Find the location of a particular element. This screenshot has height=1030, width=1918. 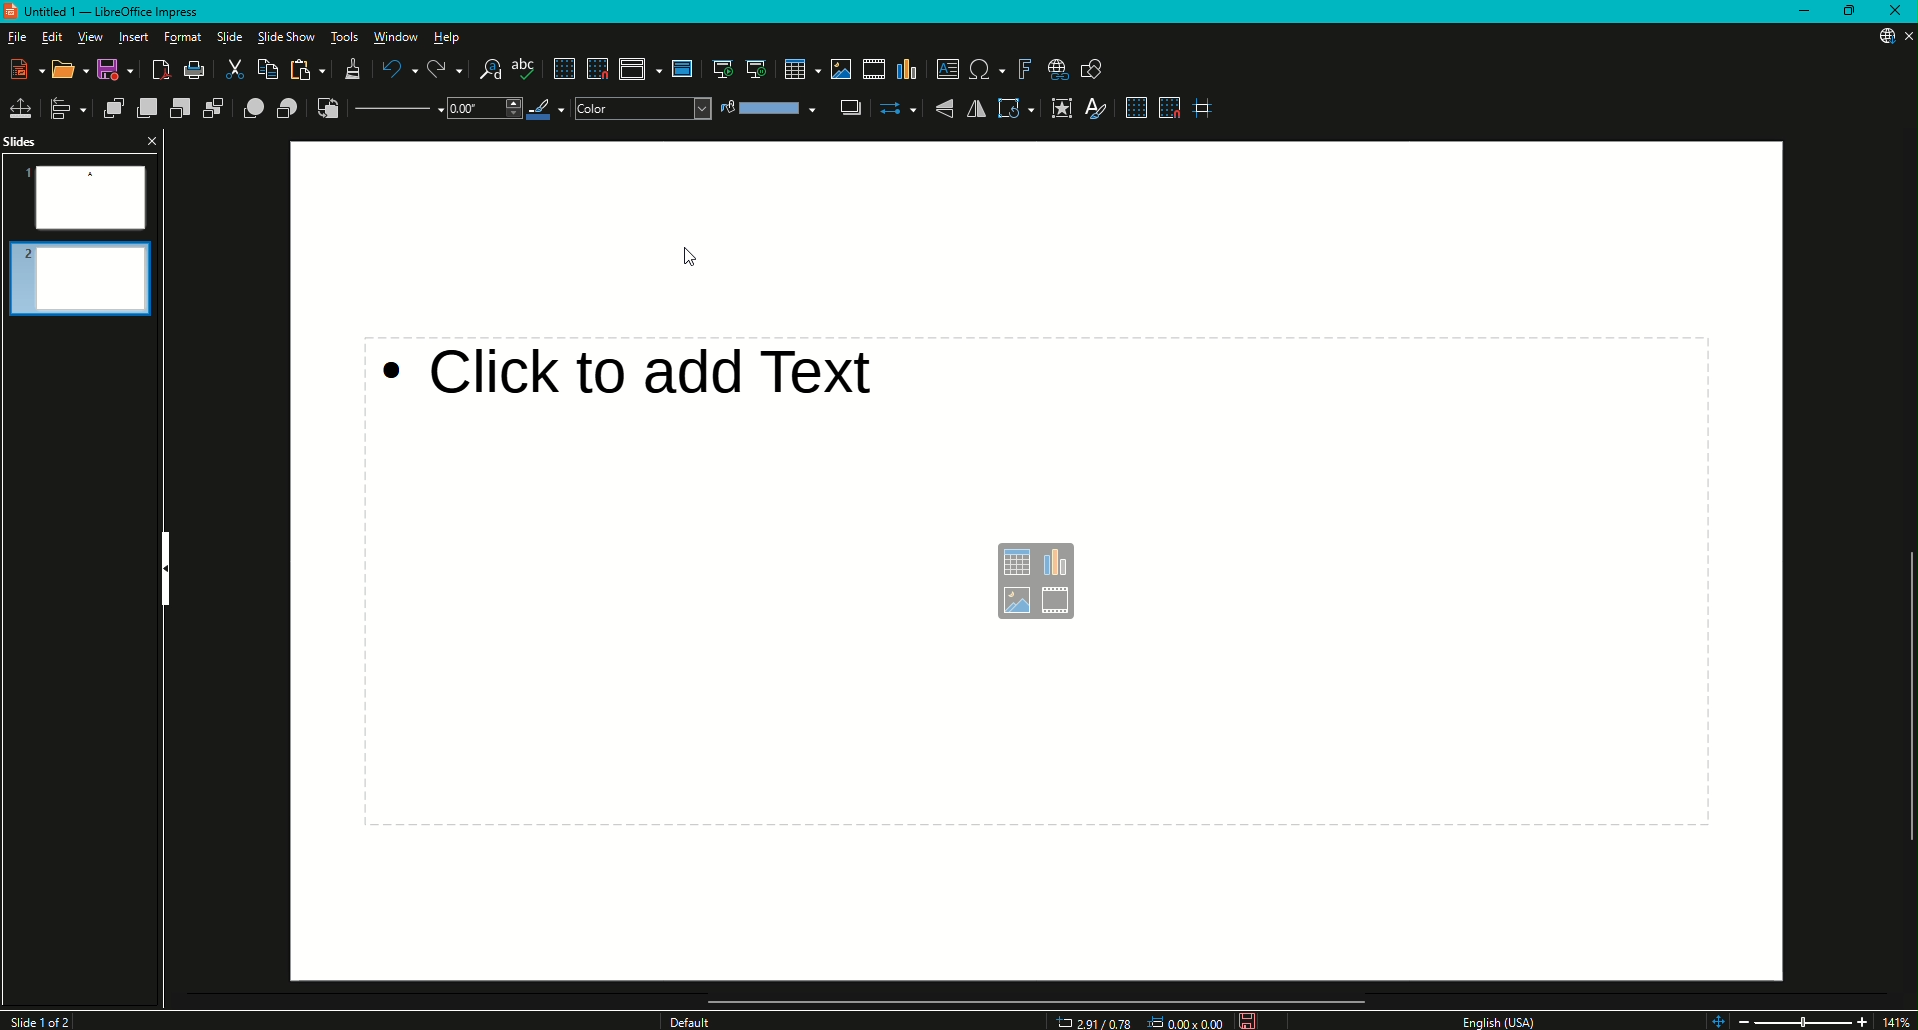

Slides is located at coordinates (30, 141).